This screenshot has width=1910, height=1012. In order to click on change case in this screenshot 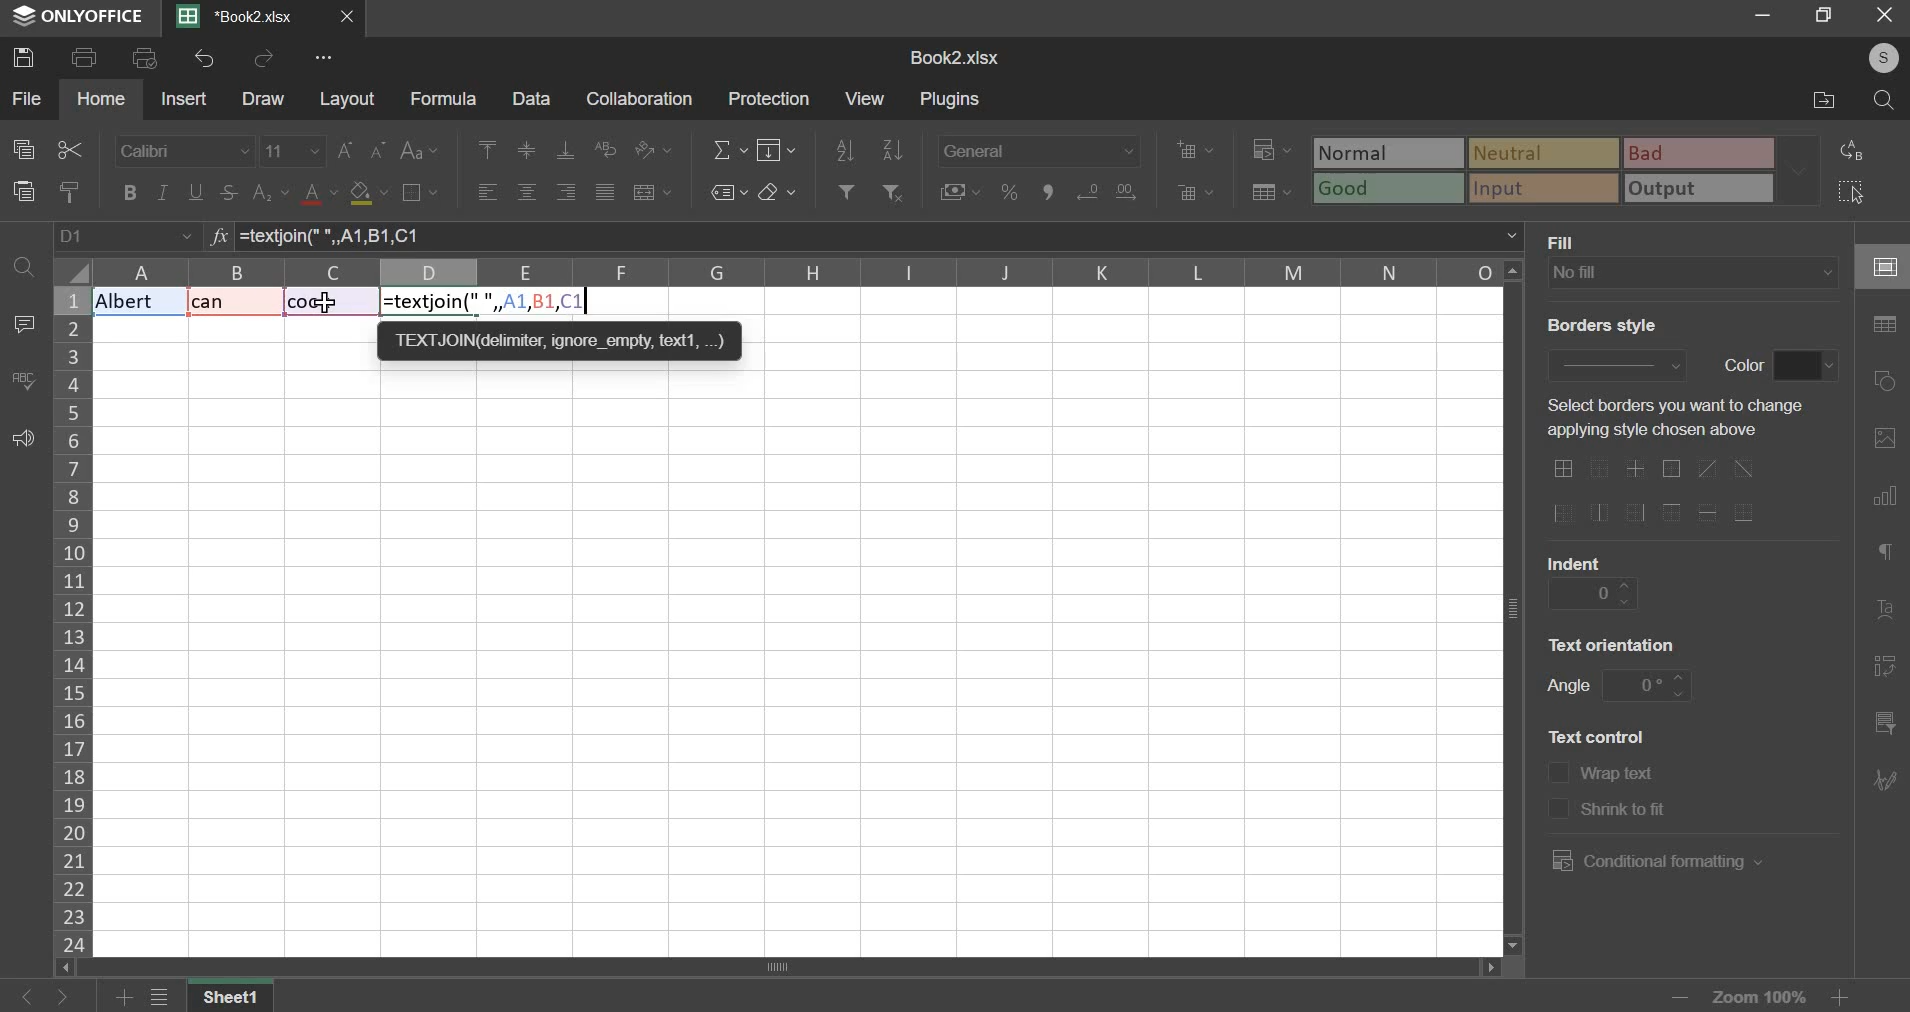, I will do `click(418, 151)`.